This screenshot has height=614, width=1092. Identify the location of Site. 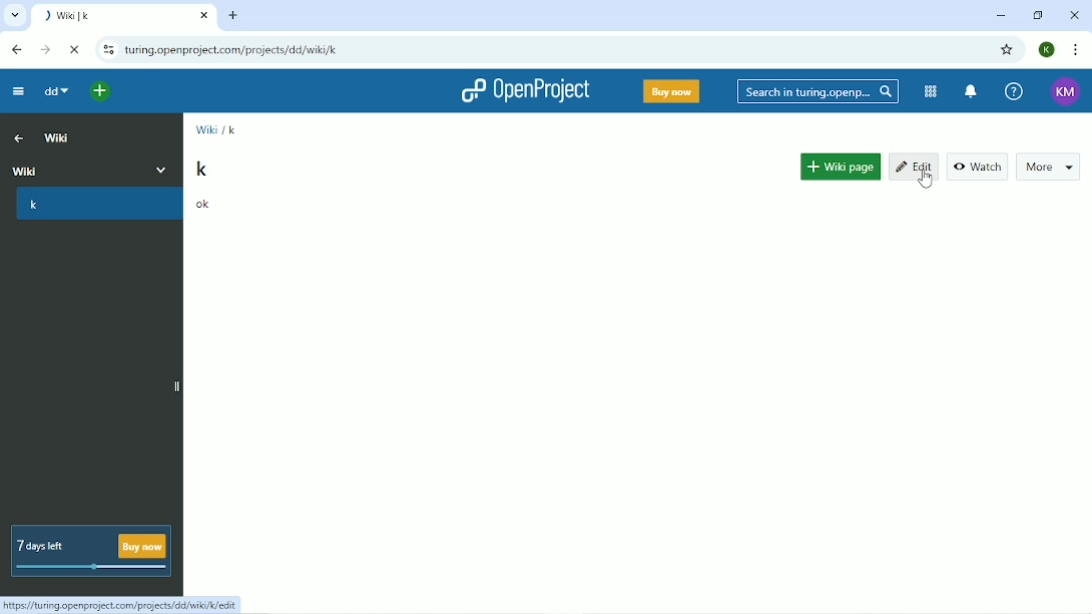
(233, 51).